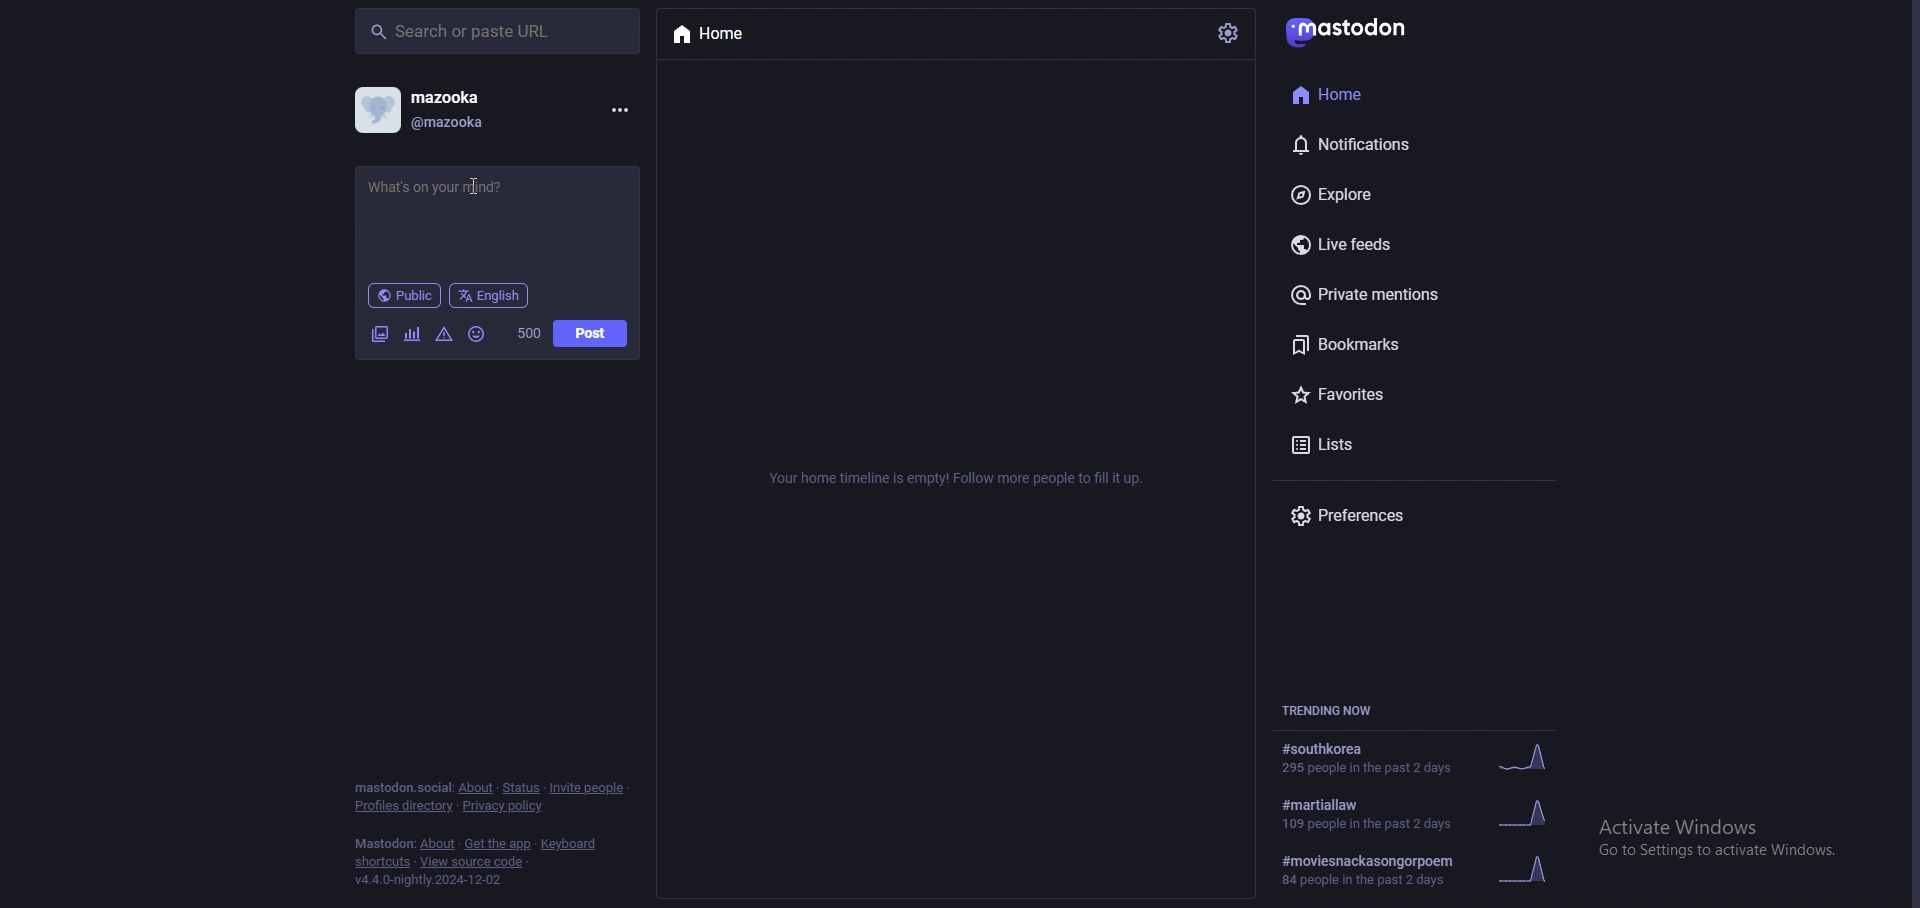 This screenshot has height=908, width=1920. What do you see at coordinates (501, 843) in the screenshot?
I see `get the app` at bounding box center [501, 843].